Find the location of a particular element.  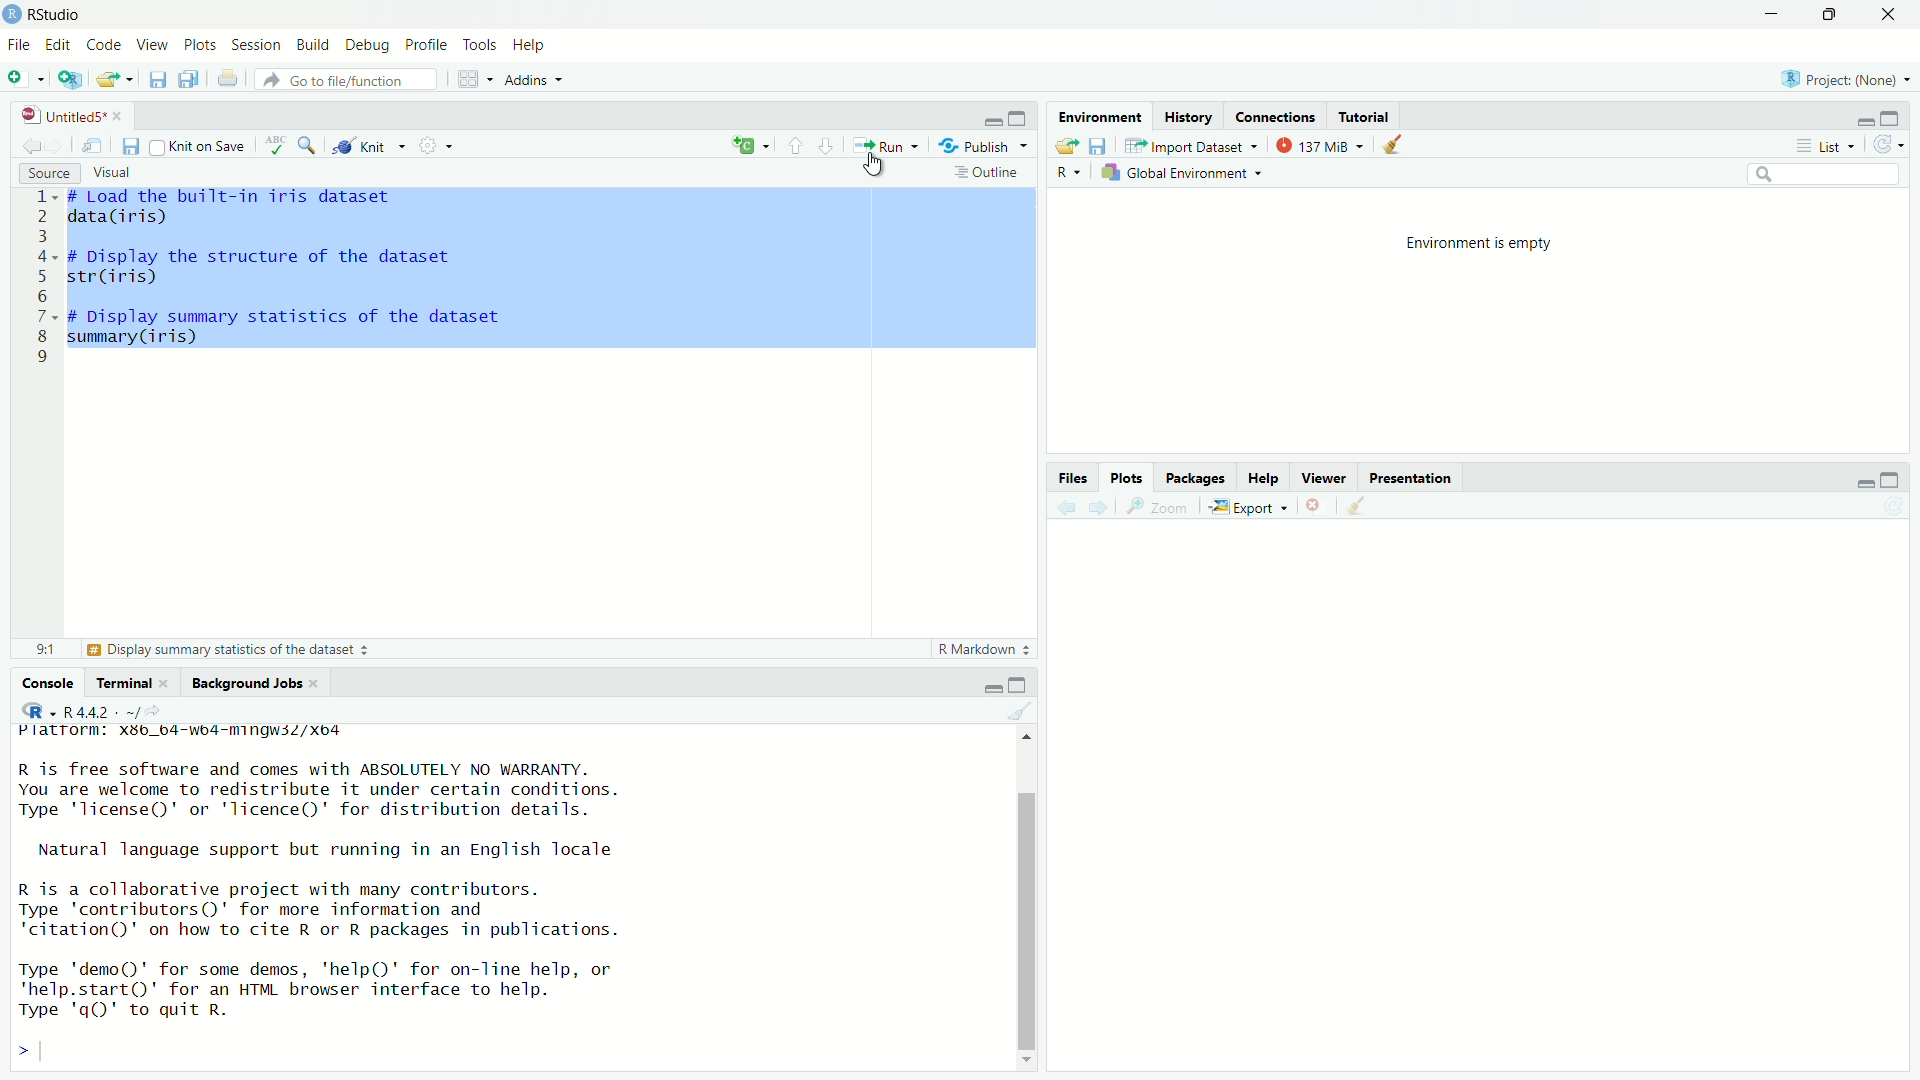

Connections is located at coordinates (1275, 115).